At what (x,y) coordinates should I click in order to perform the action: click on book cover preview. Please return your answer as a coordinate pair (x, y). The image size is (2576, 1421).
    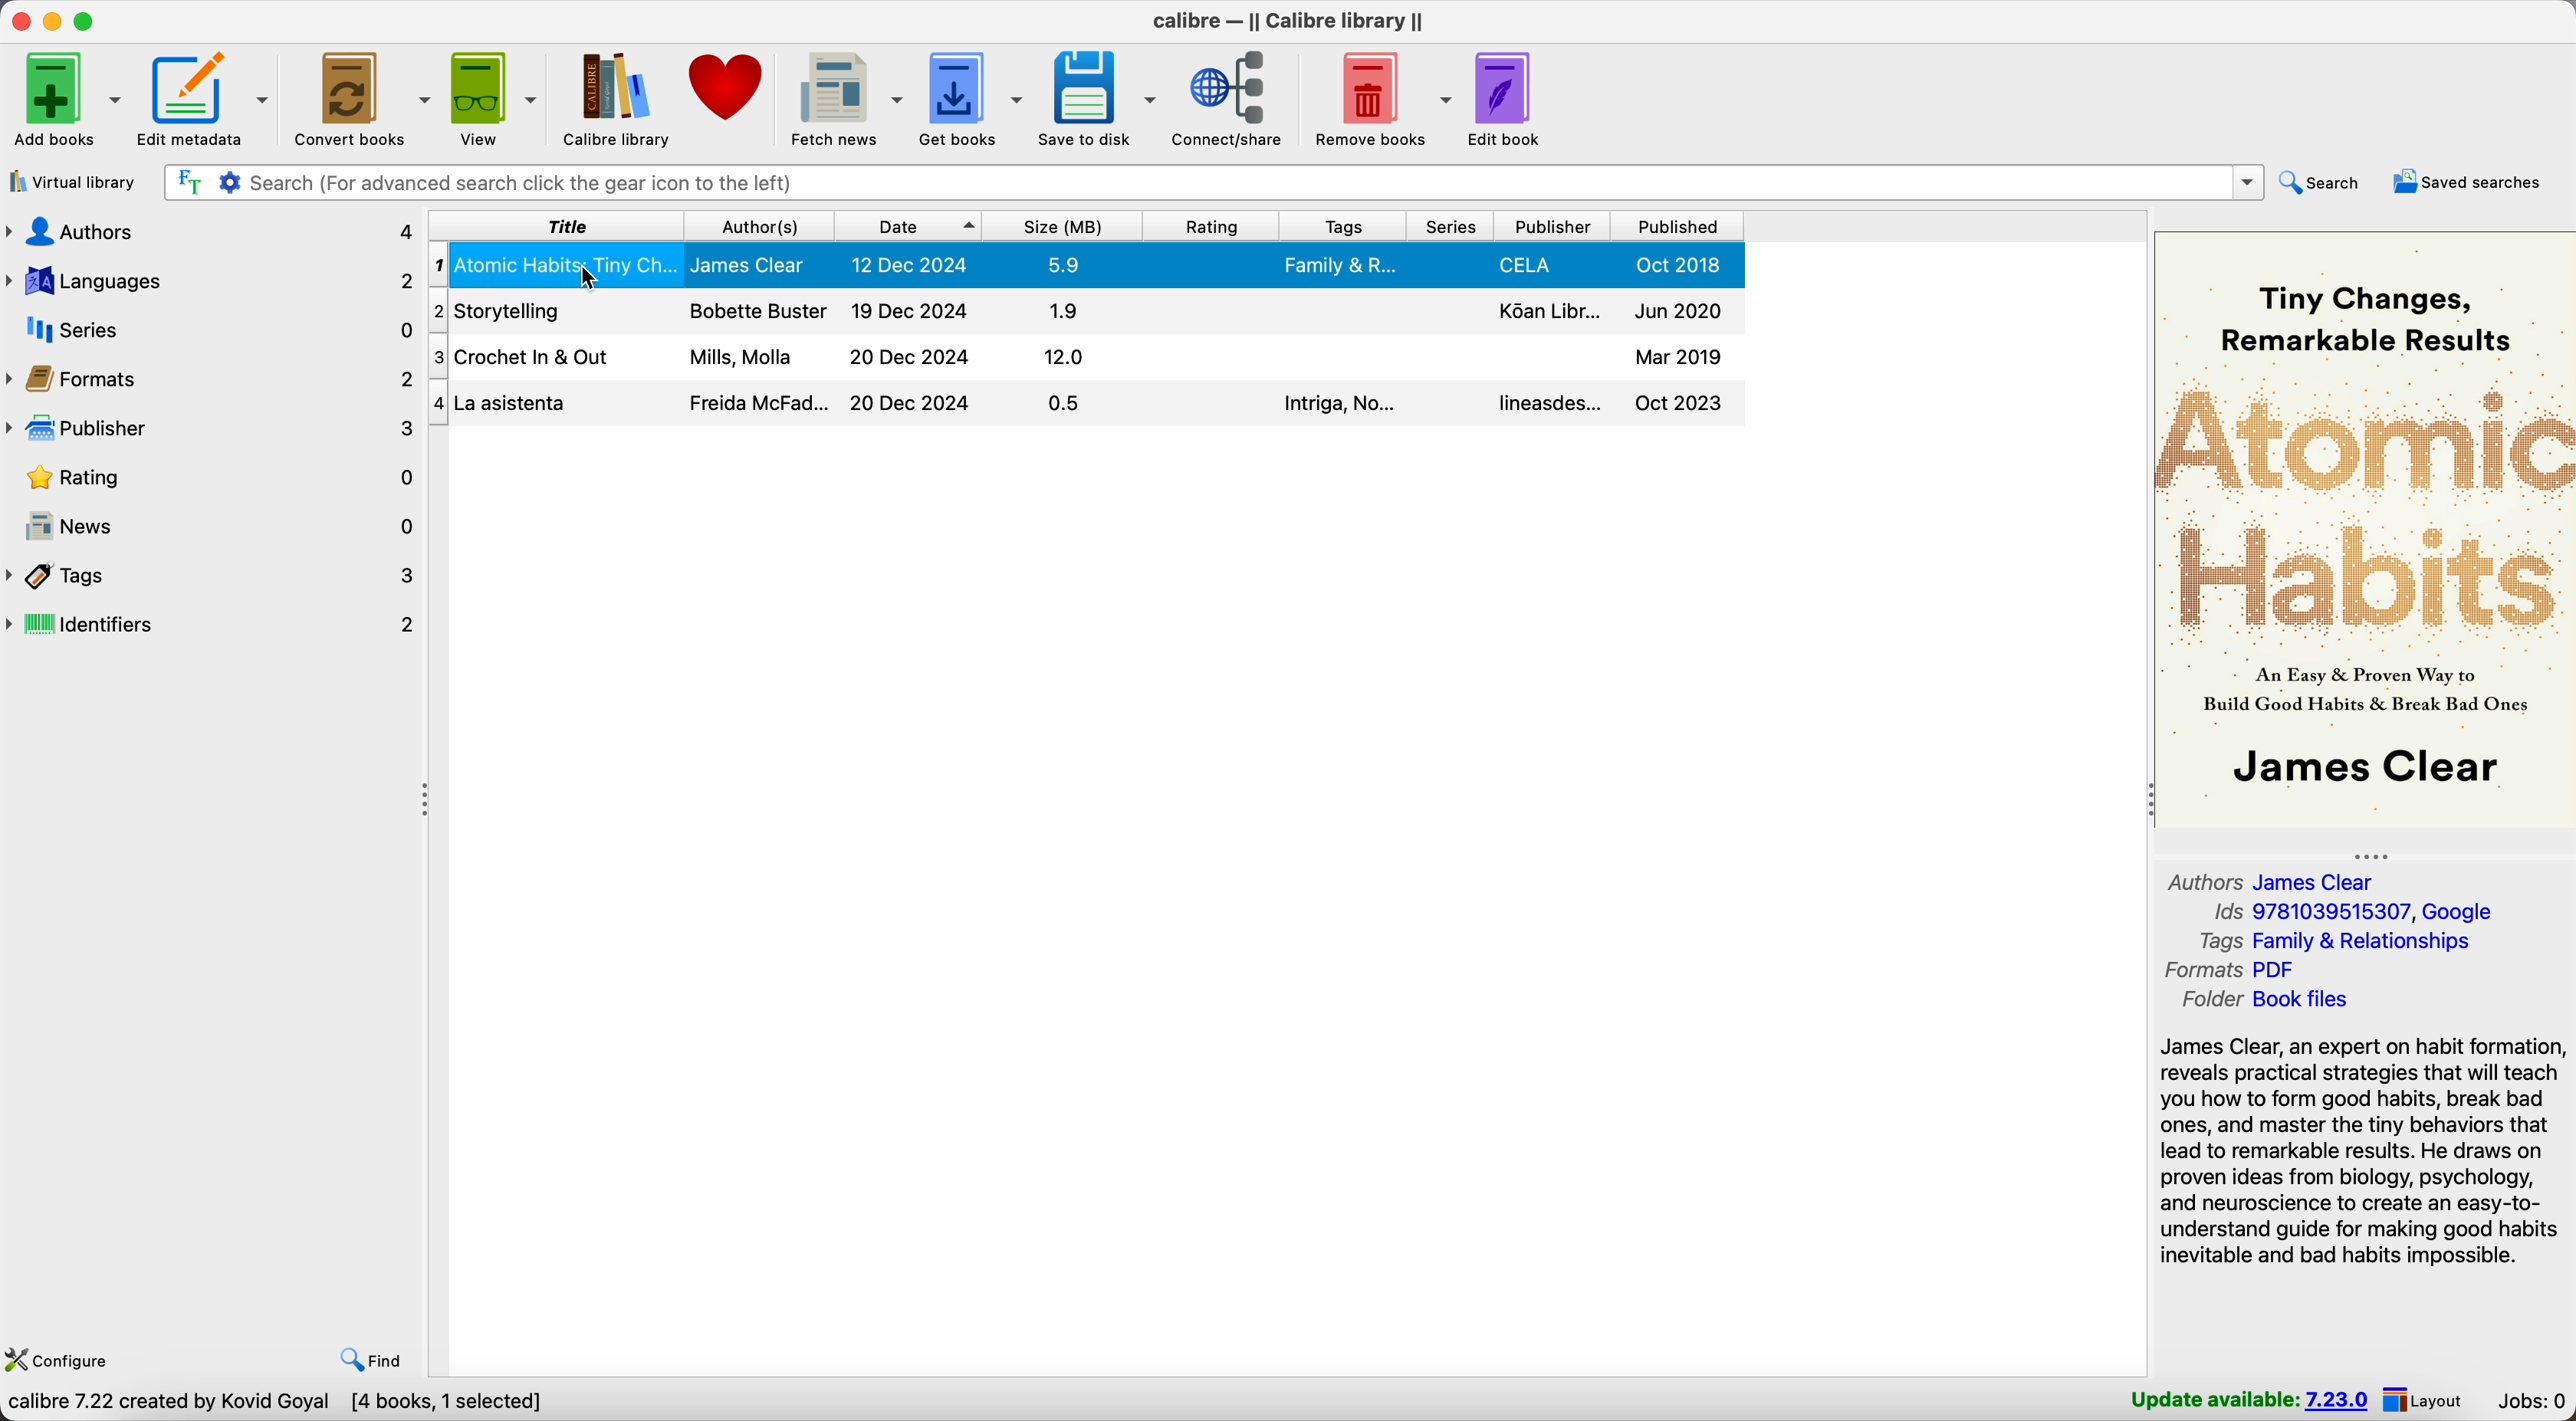
    Looking at the image, I should click on (2365, 528).